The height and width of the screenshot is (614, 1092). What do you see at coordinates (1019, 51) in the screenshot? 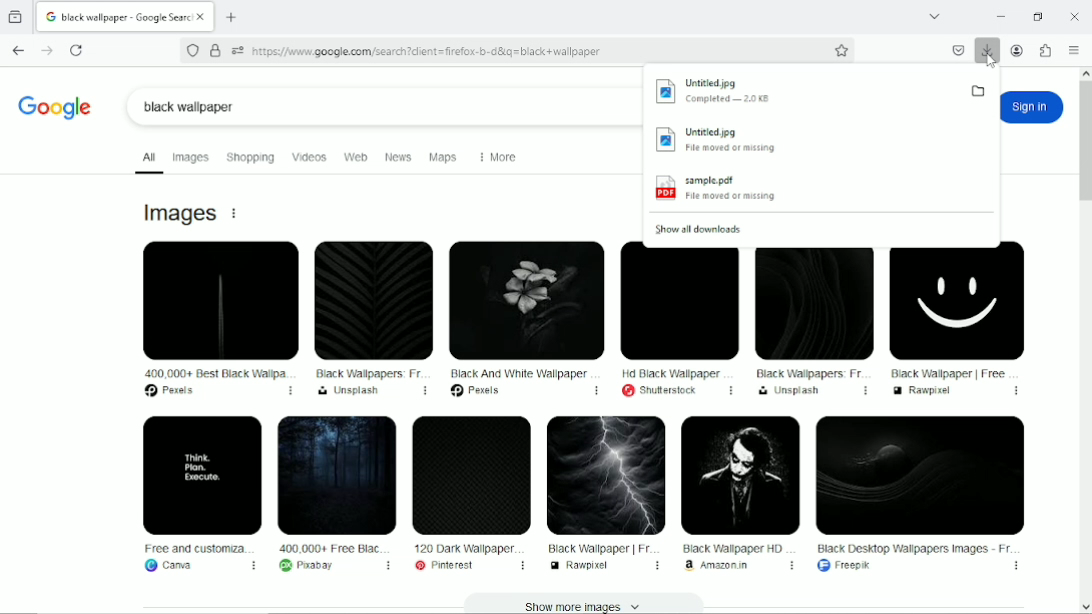
I see `Account` at bounding box center [1019, 51].